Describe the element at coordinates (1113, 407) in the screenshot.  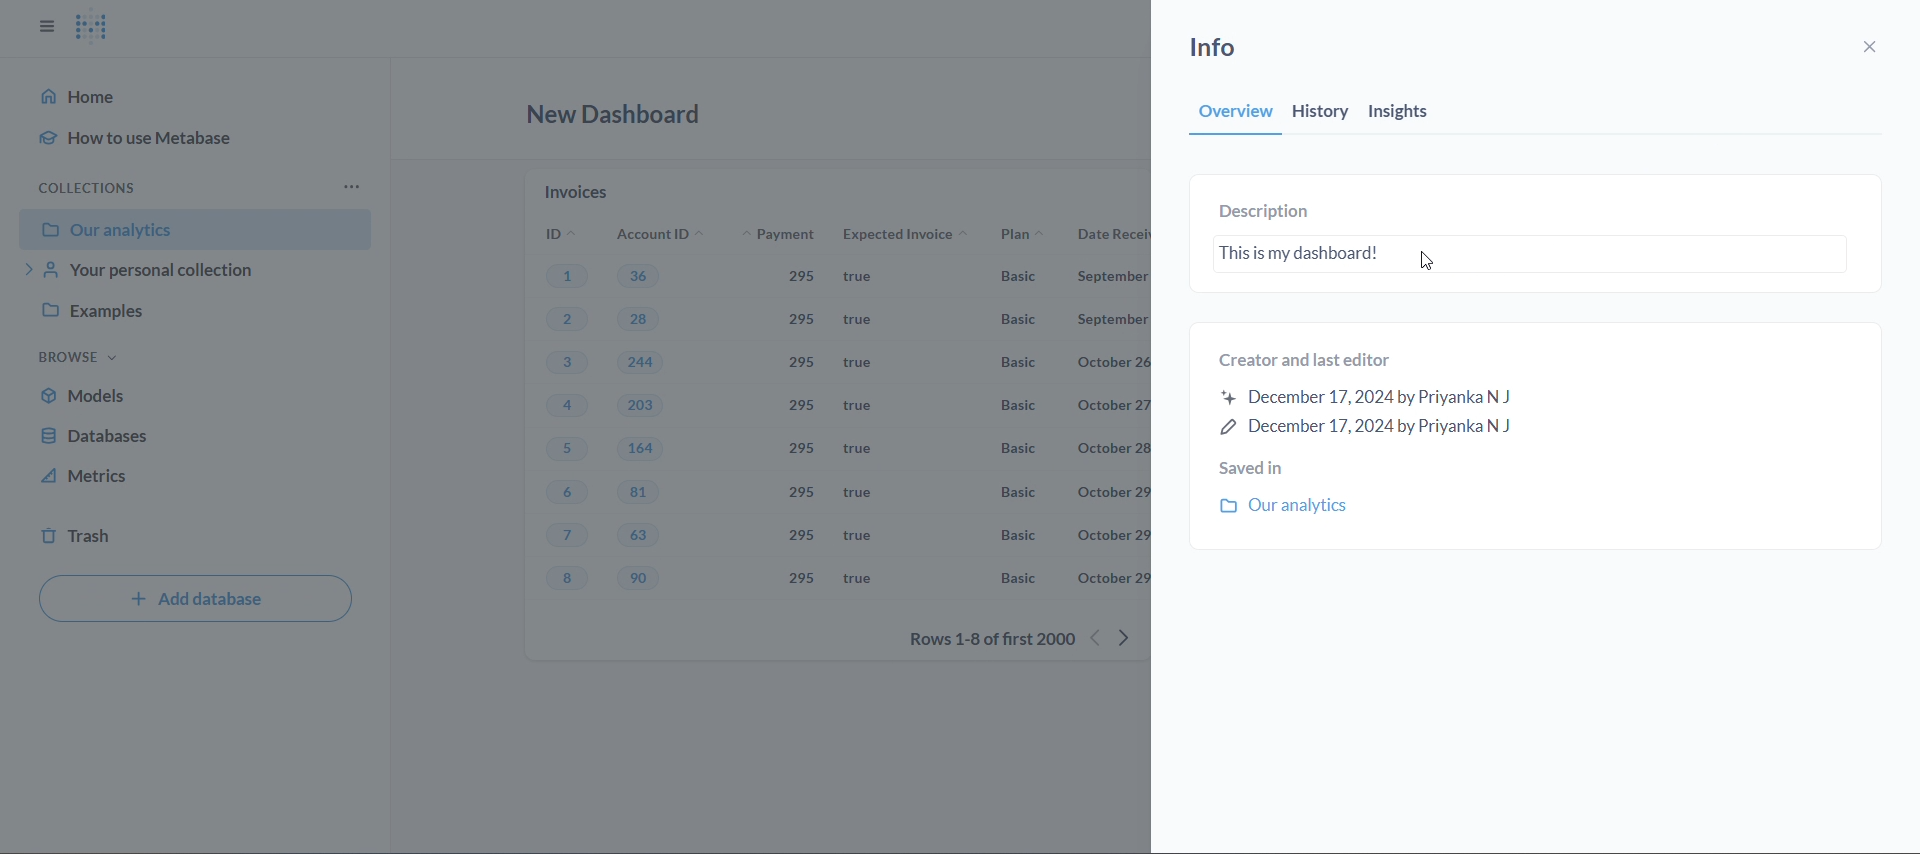
I see `october 27` at that location.